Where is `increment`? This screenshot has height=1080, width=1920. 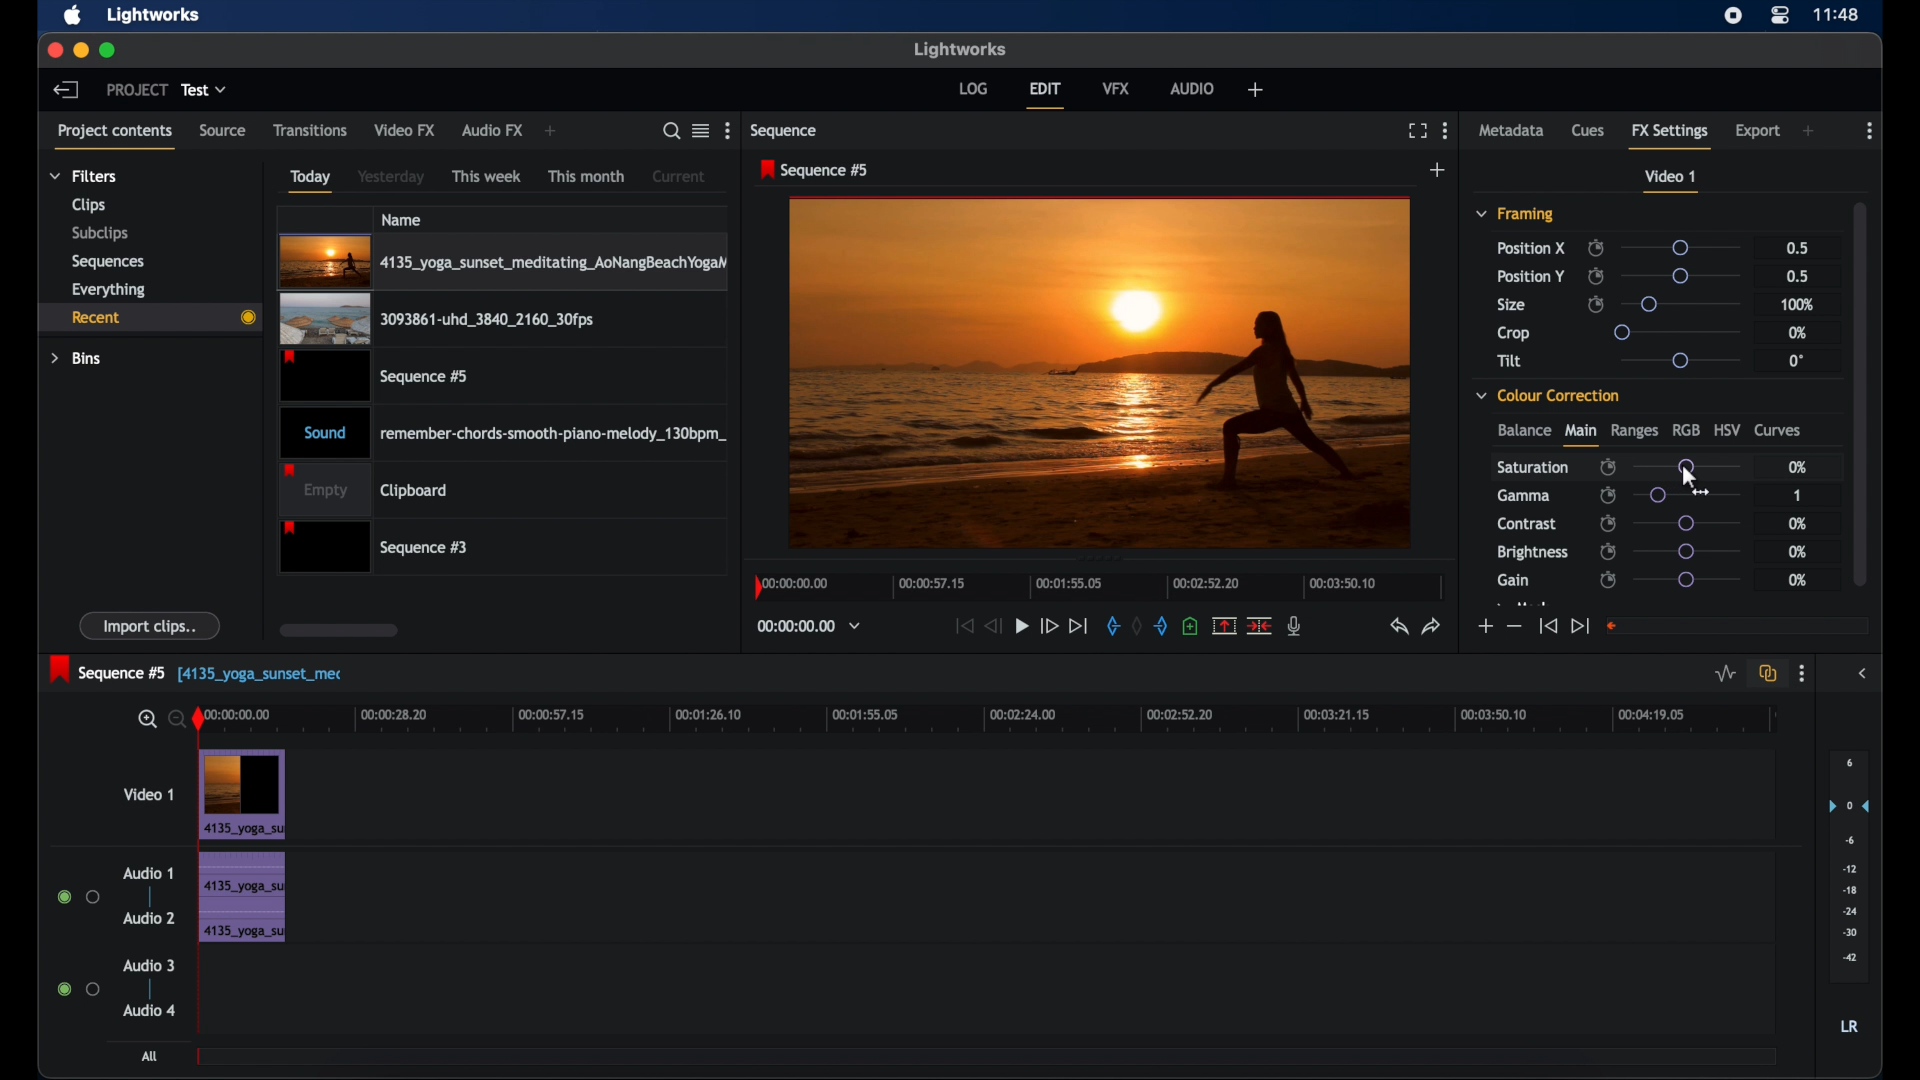 increment is located at coordinates (1483, 626).